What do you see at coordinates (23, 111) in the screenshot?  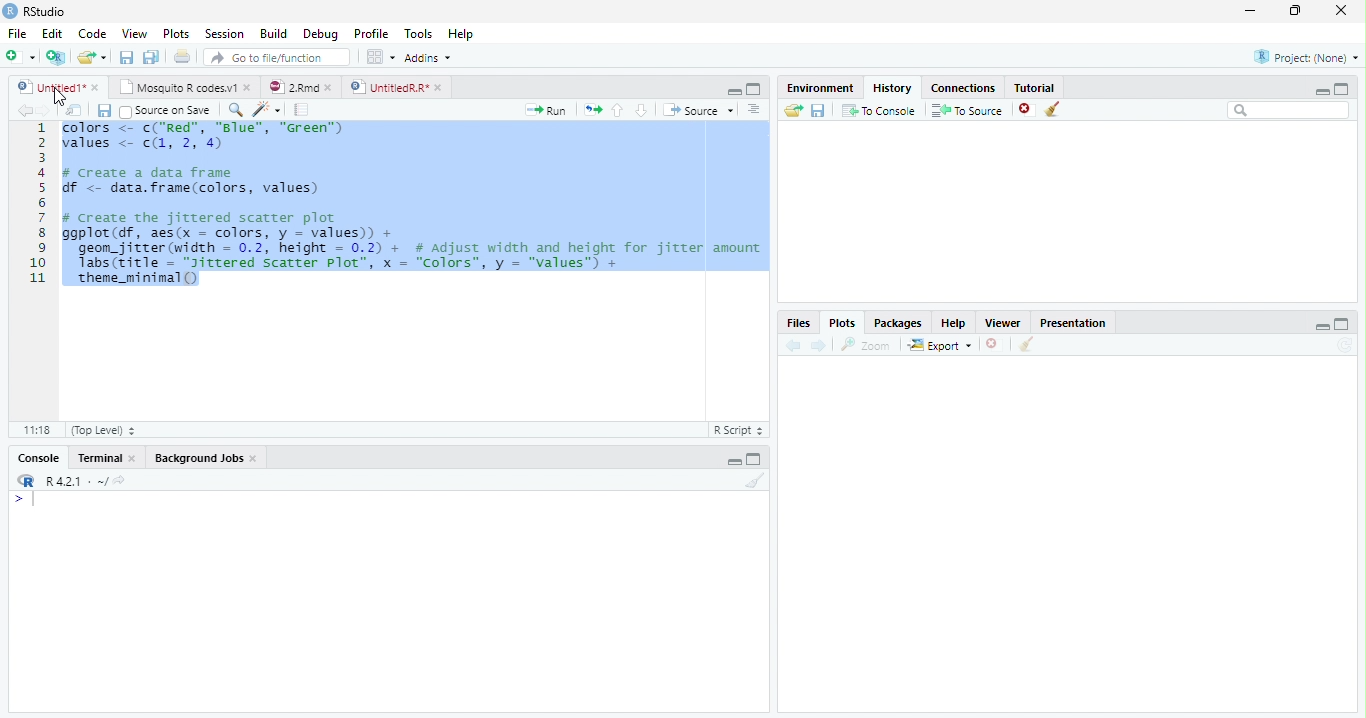 I see `Go back to previous source location` at bounding box center [23, 111].